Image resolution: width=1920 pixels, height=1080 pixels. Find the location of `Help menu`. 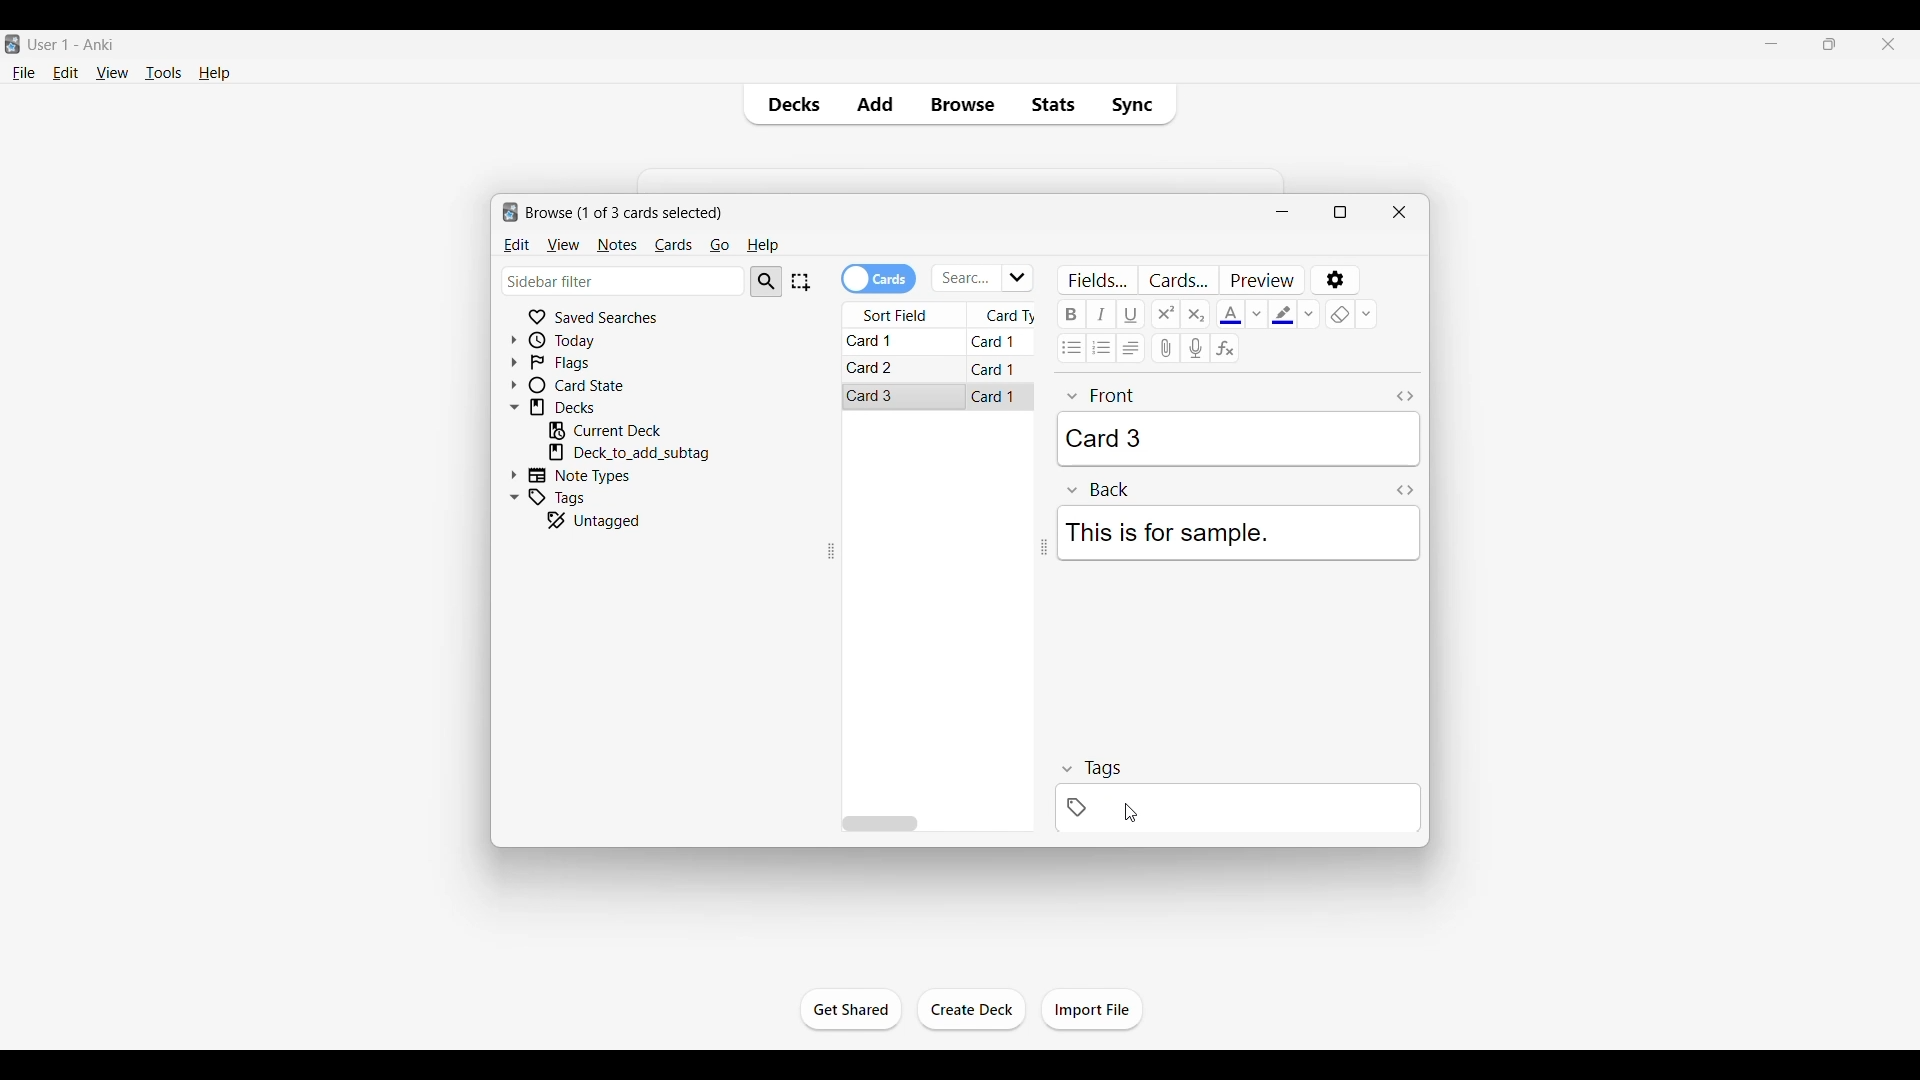

Help menu is located at coordinates (214, 73).